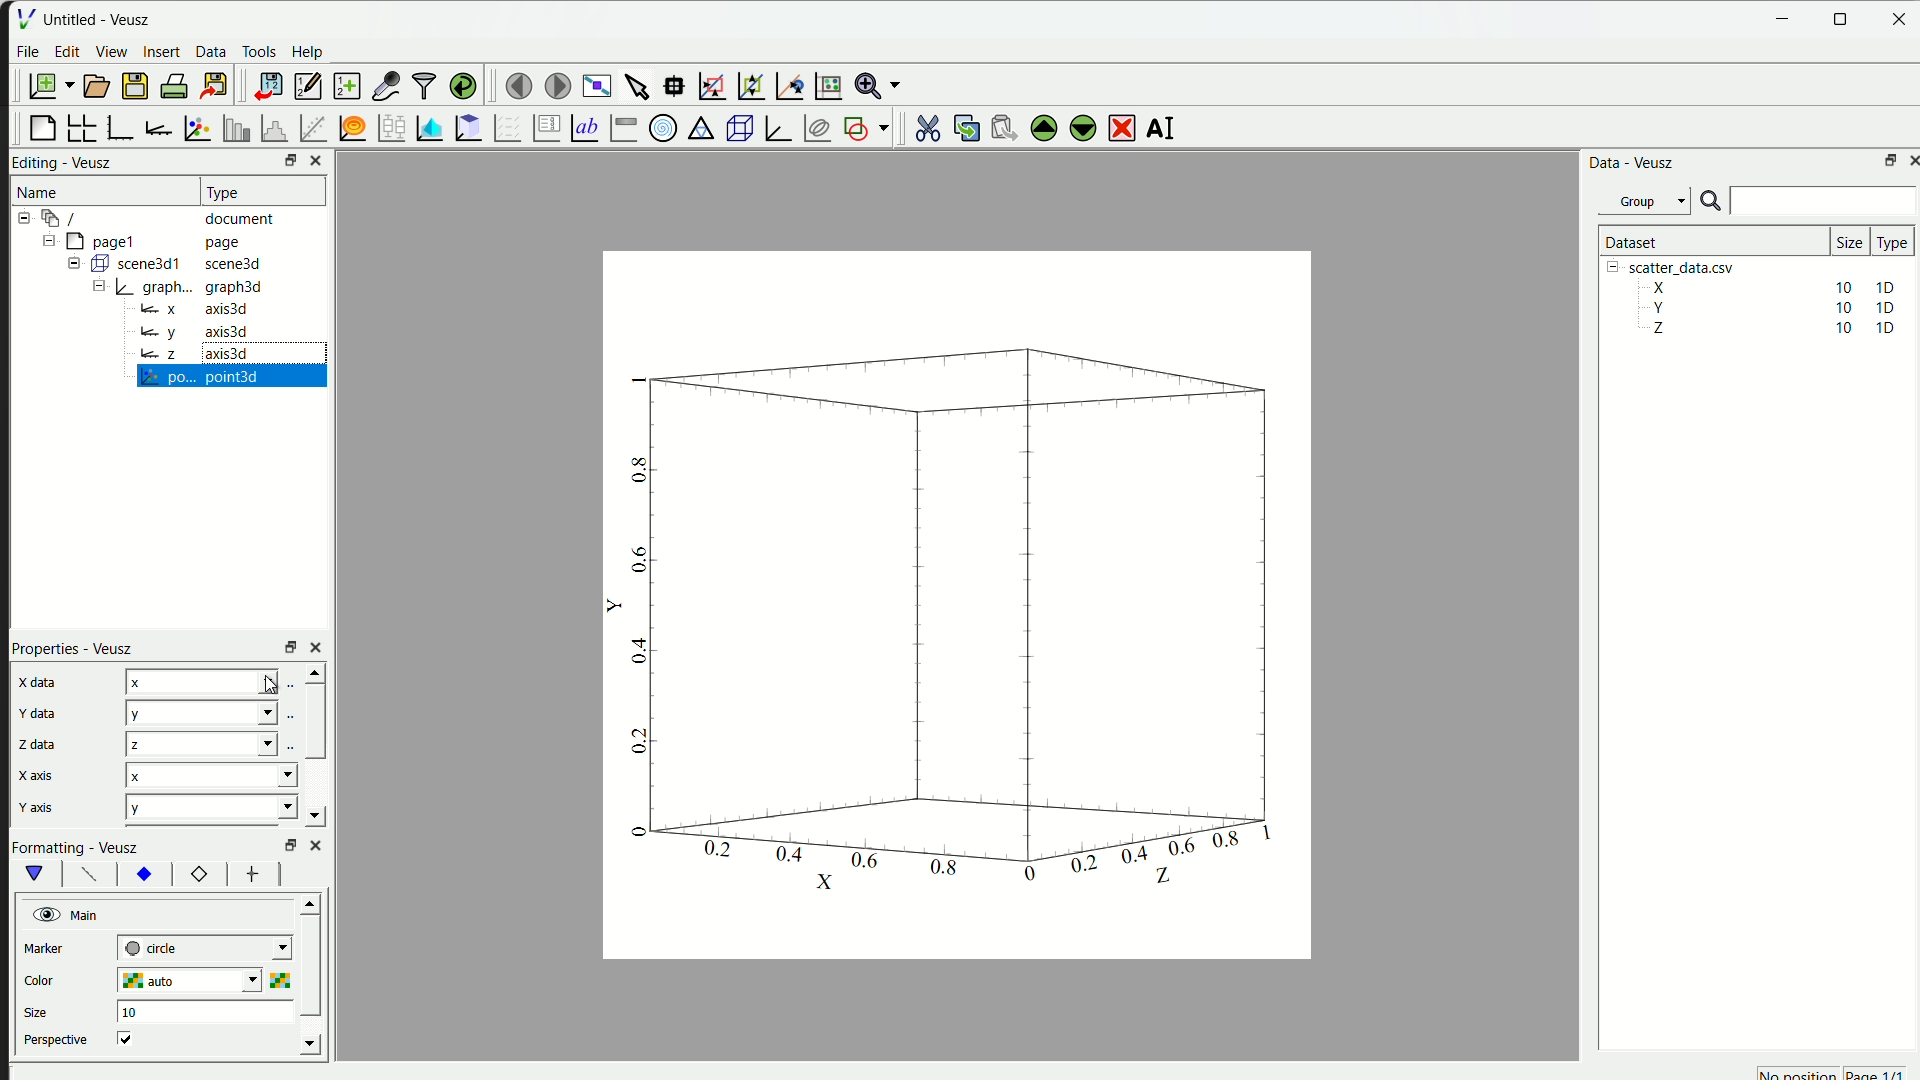 Image resolution: width=1920 pixels, height=1080 pixels. What do you see at coordinates (673, 85) in the screenshot?
I see `read datapoint on graph` at bounding box center [673, 85].